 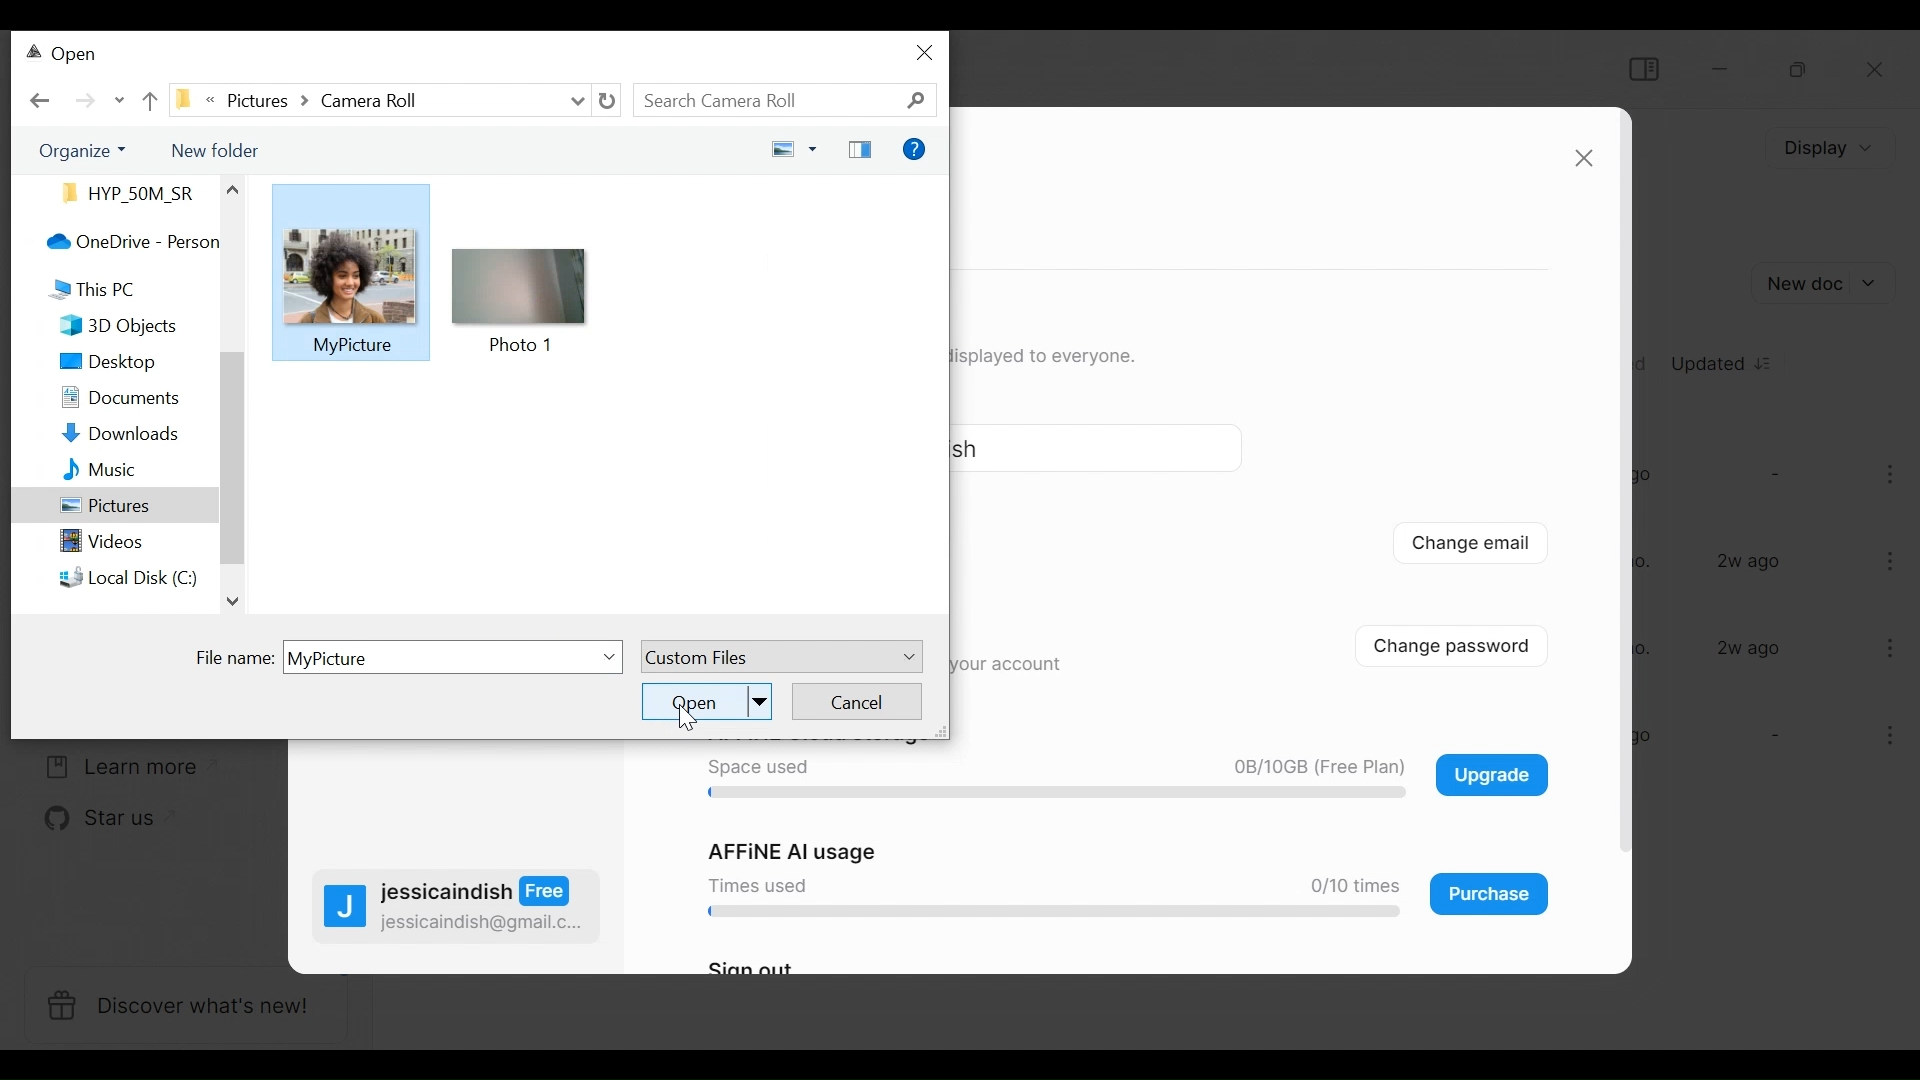 What do you see at coordinates (1471, 546) in the screenshot?
I see `Change email` at bounding box center [1471, 546].